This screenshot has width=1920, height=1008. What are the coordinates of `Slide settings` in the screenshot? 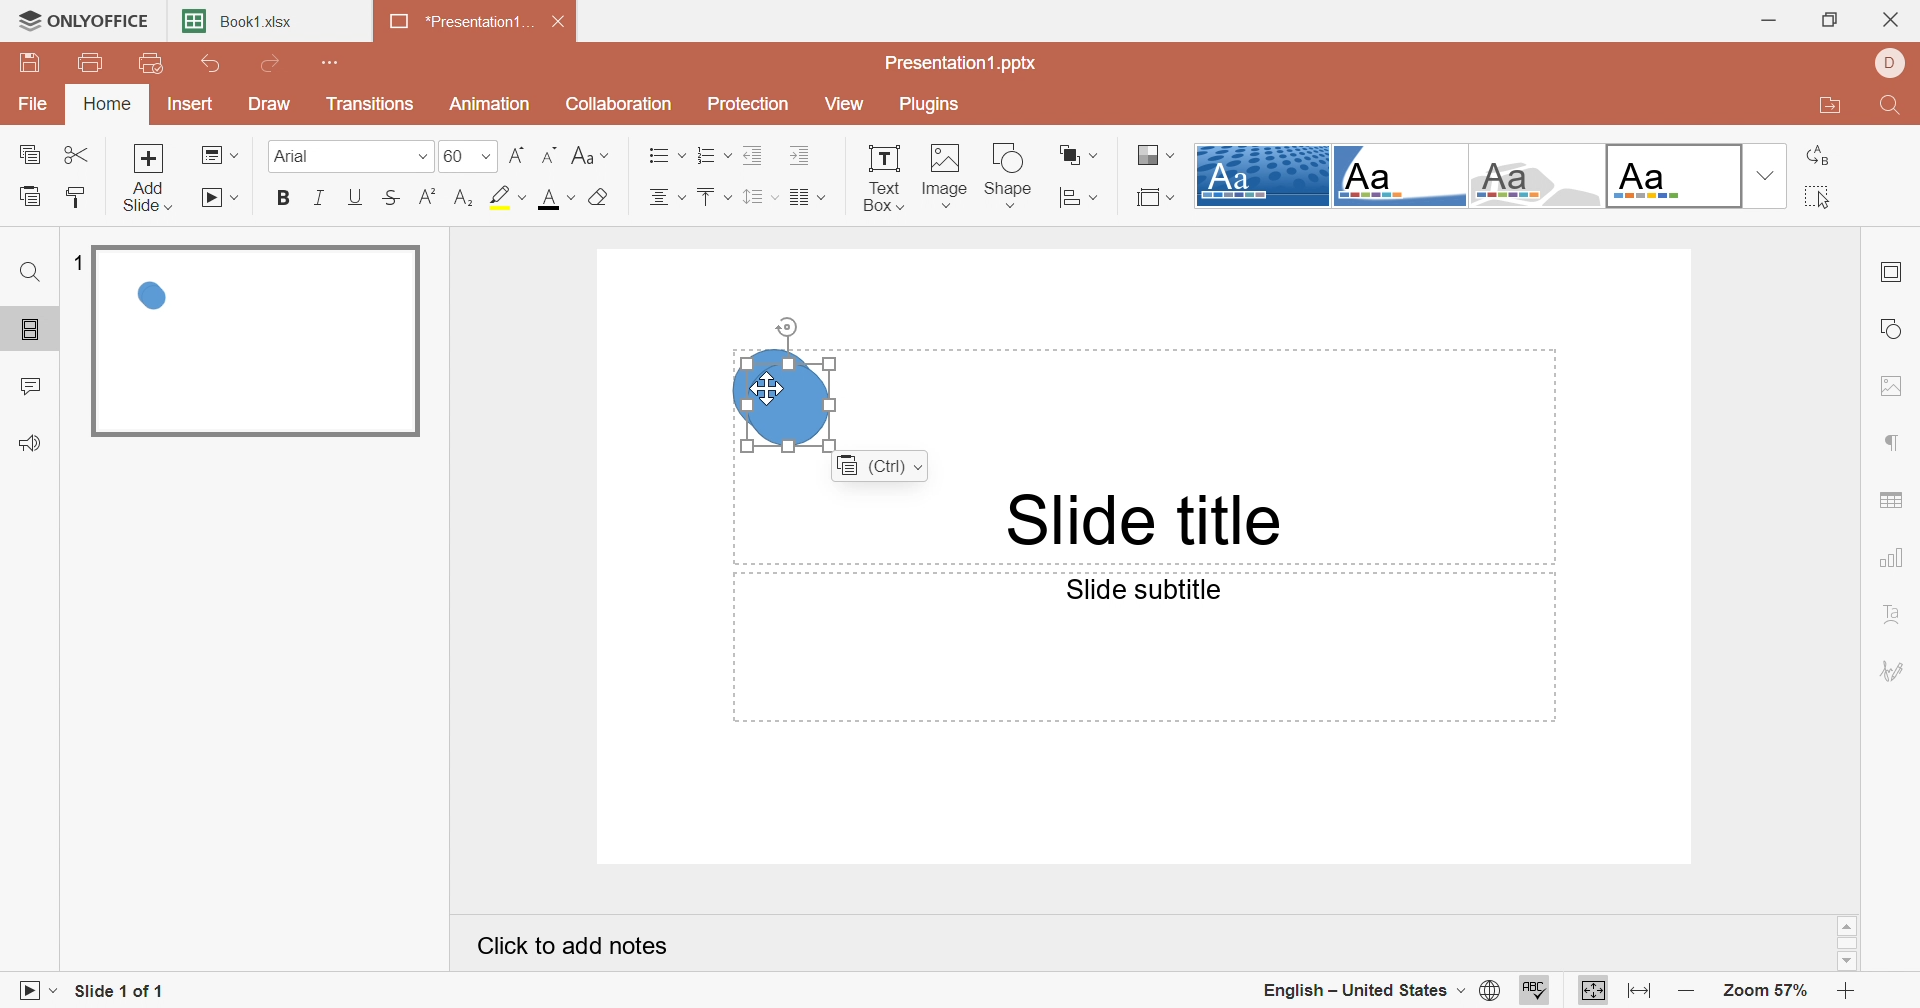 It's located at (1889, 274).